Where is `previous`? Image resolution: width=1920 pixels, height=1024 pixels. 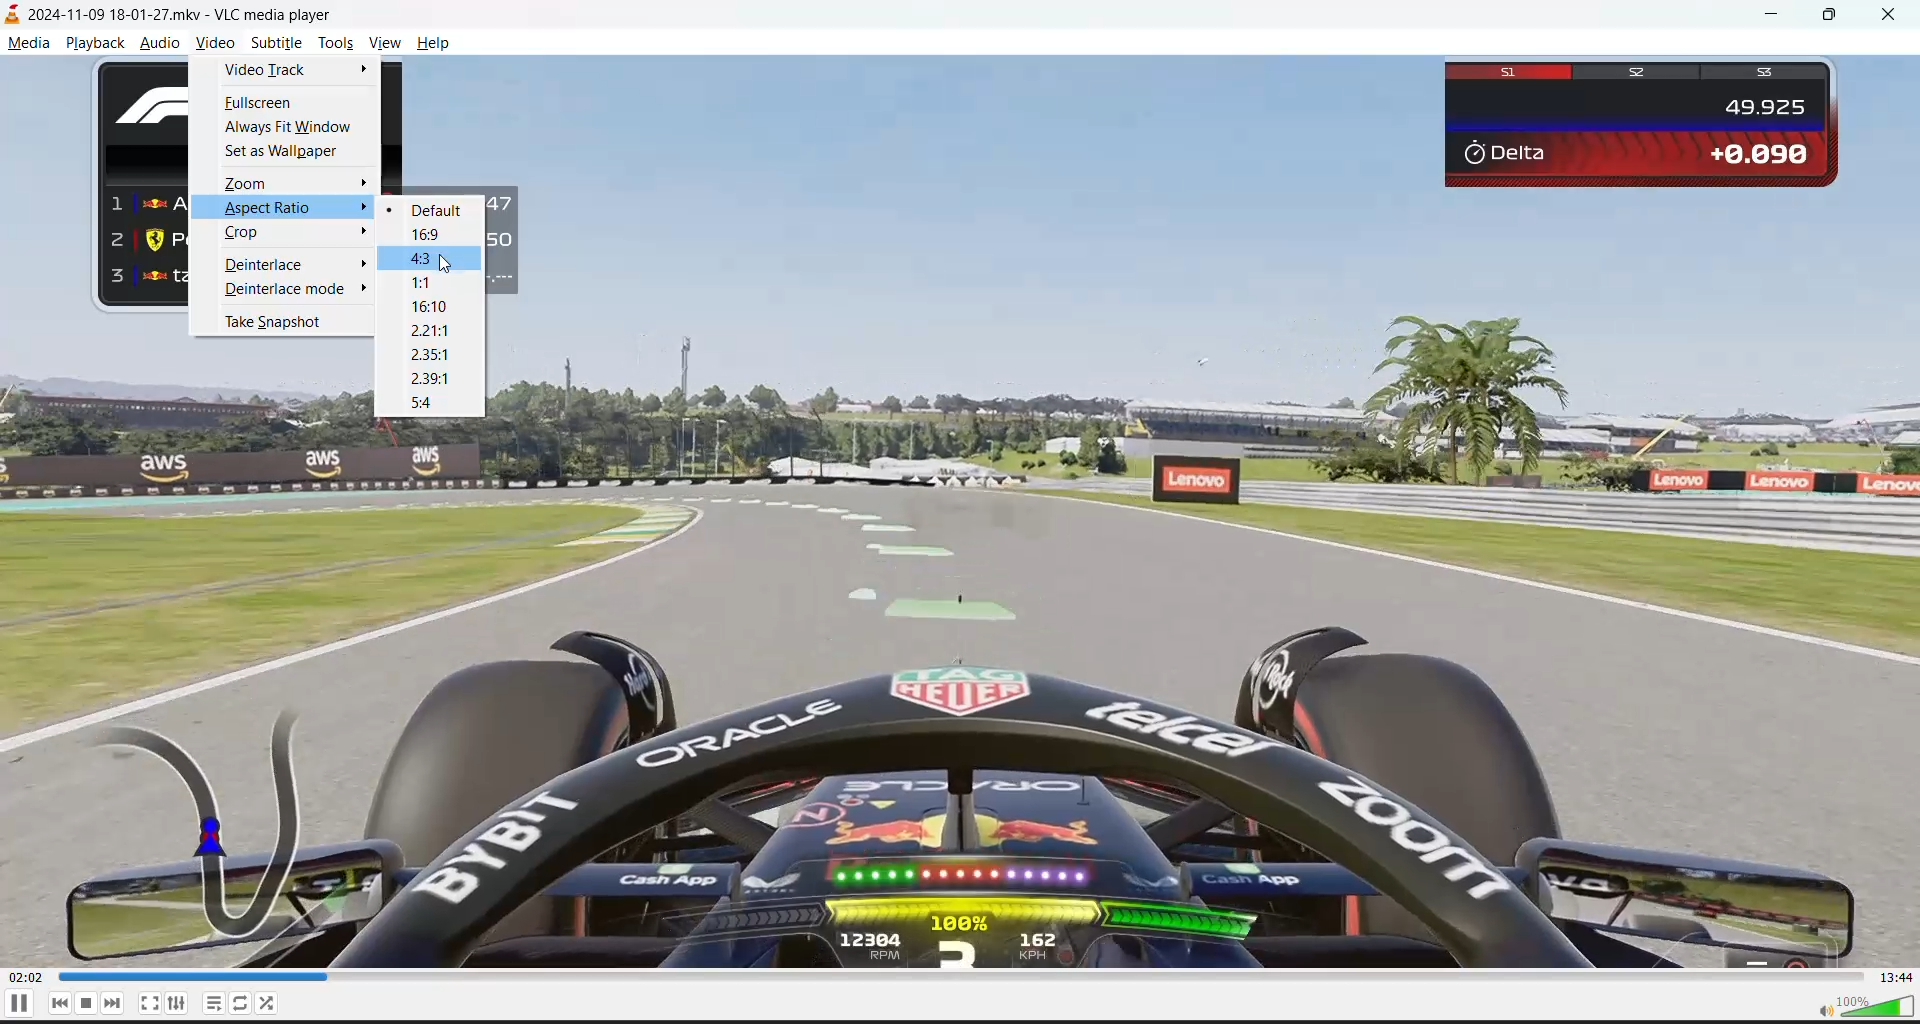
previous is located at coordinates (57, 1003).